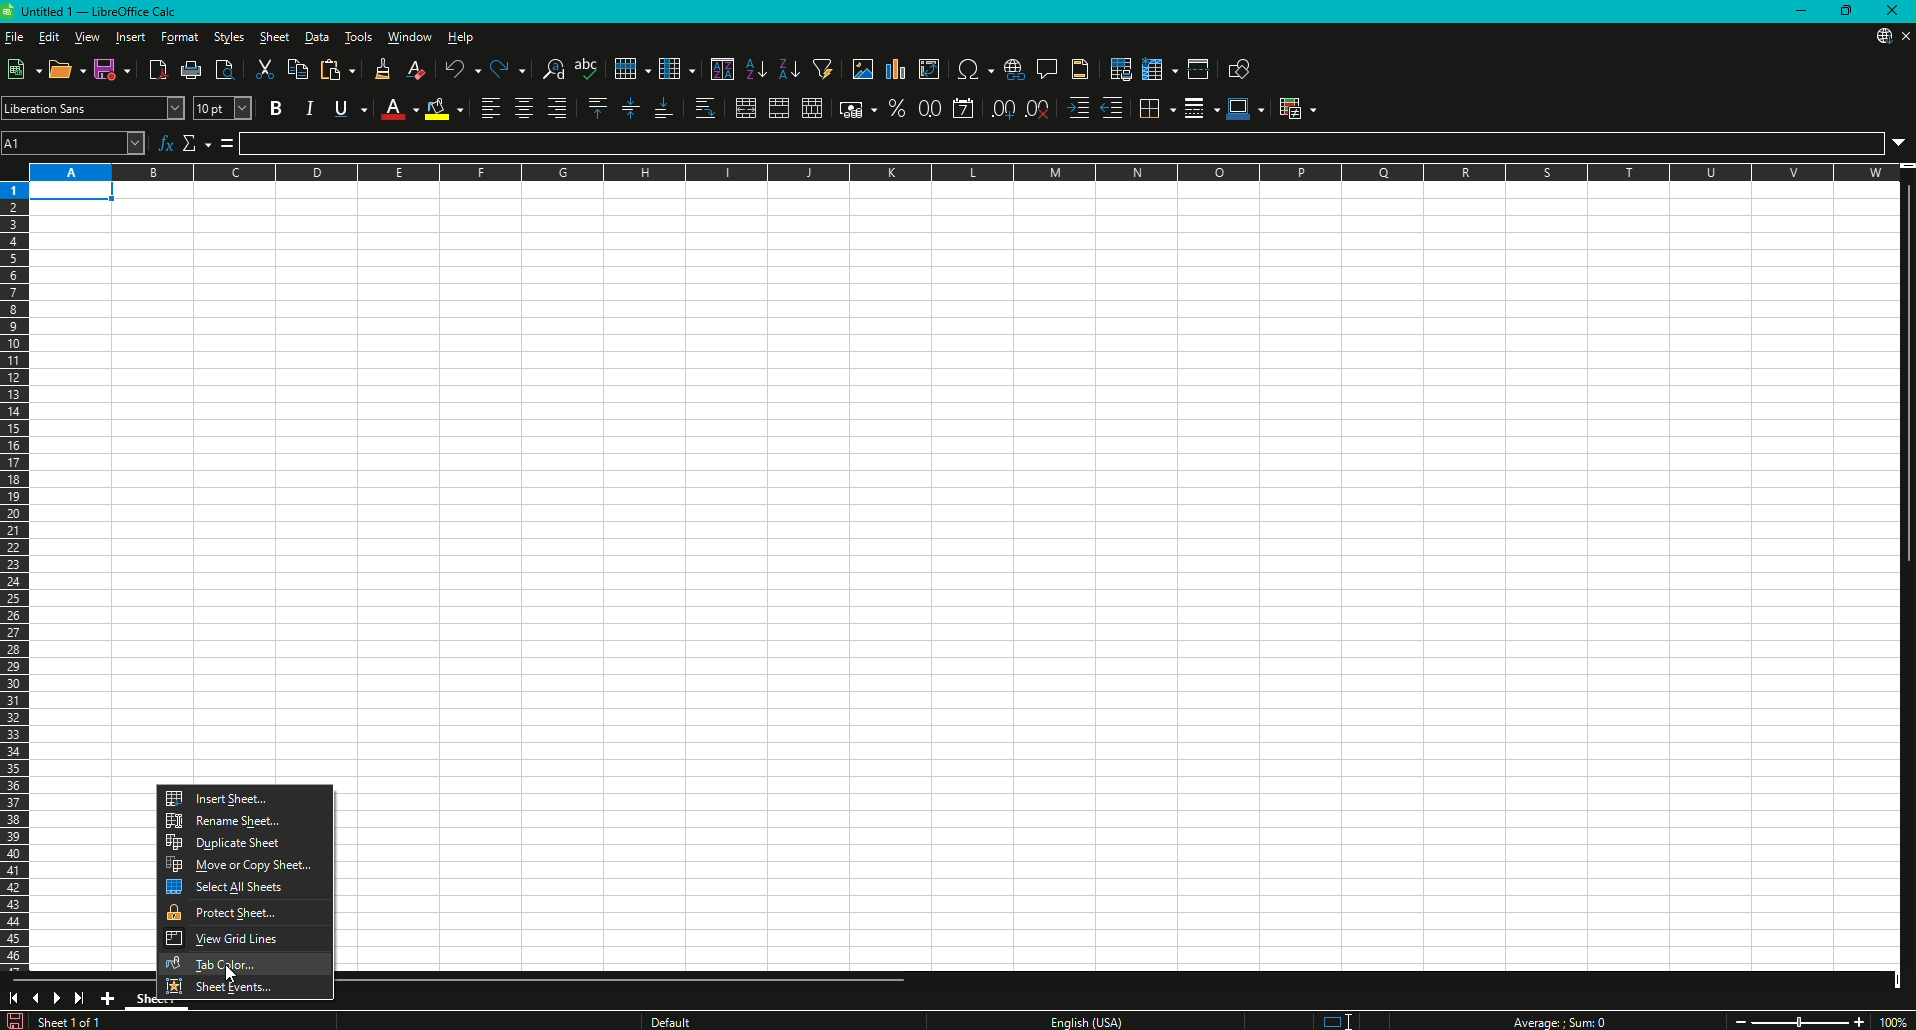 The image size is (1916, 1030). What do you see at coordinates (1846, 10) in the screenshot?
I see `Restore` at bounding box center [1846, 10].